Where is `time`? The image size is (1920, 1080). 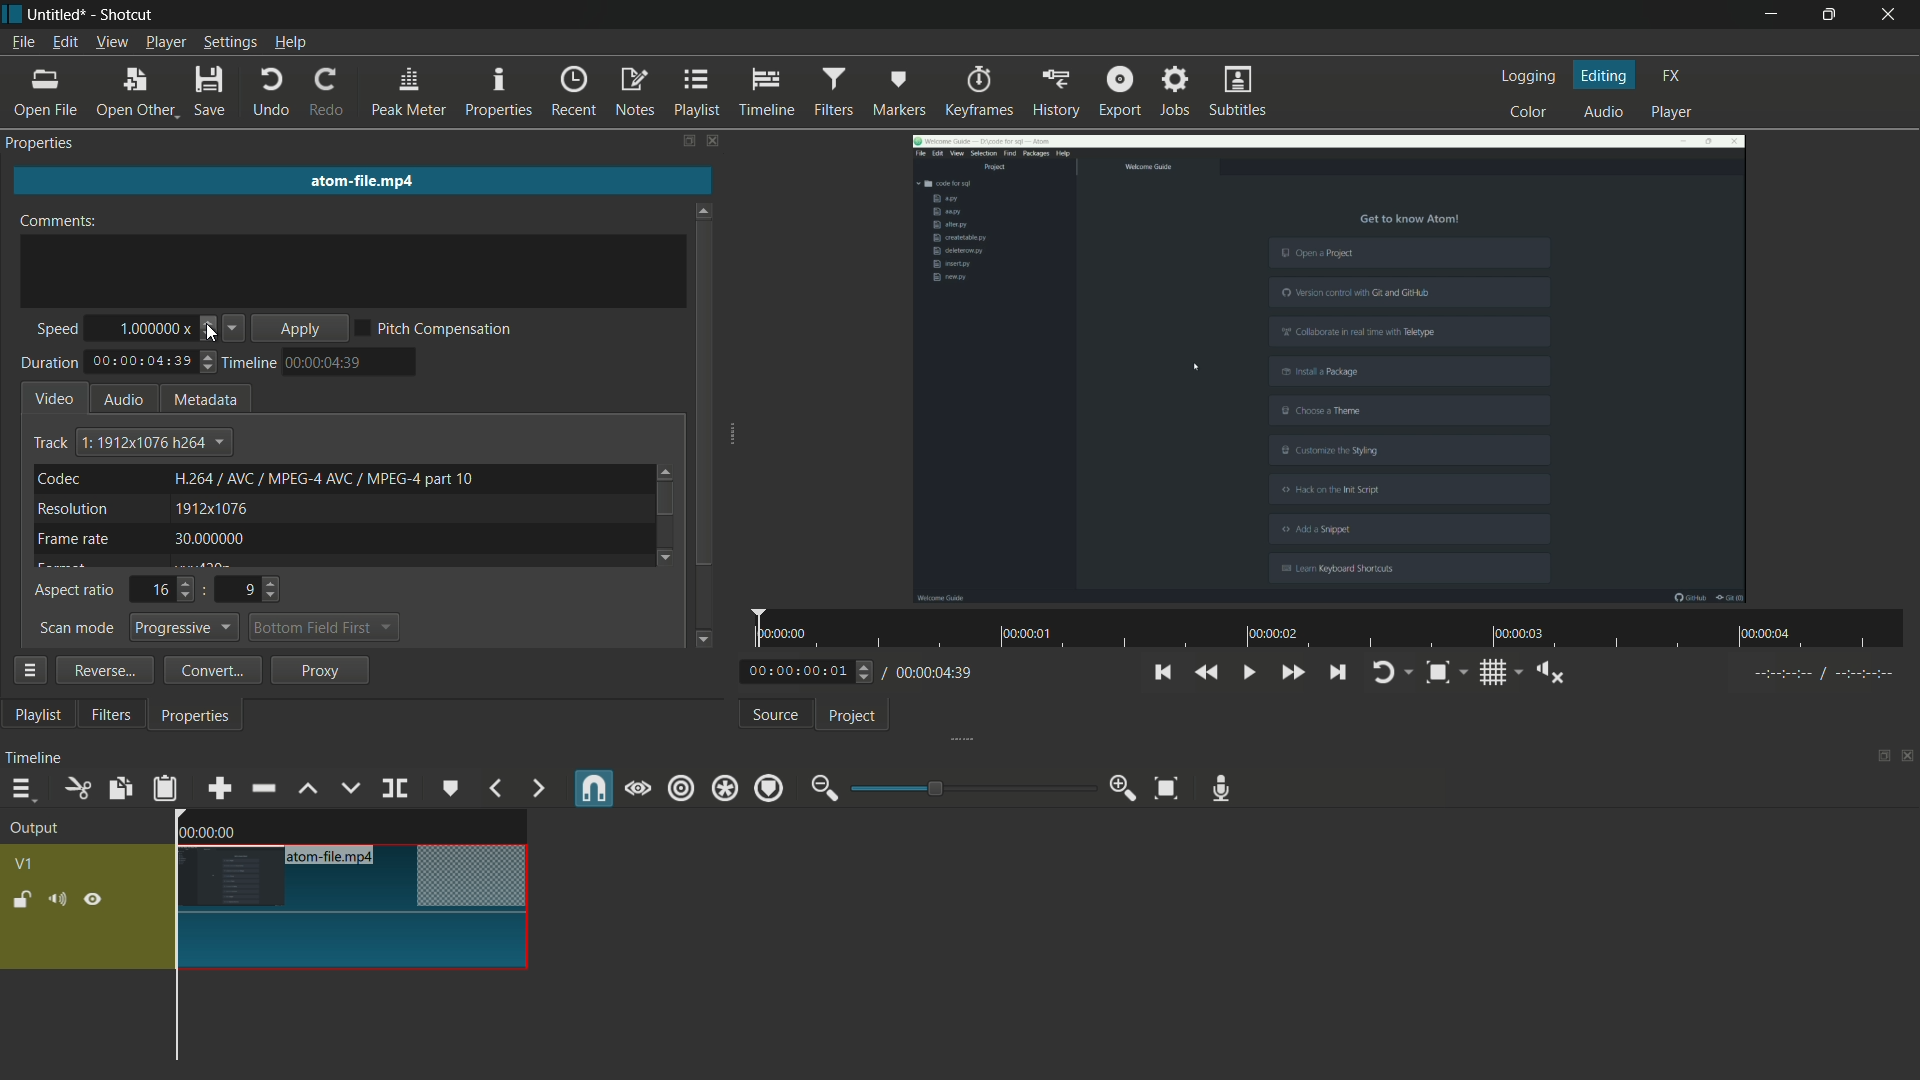
time is located at coordinates (1336, 629).